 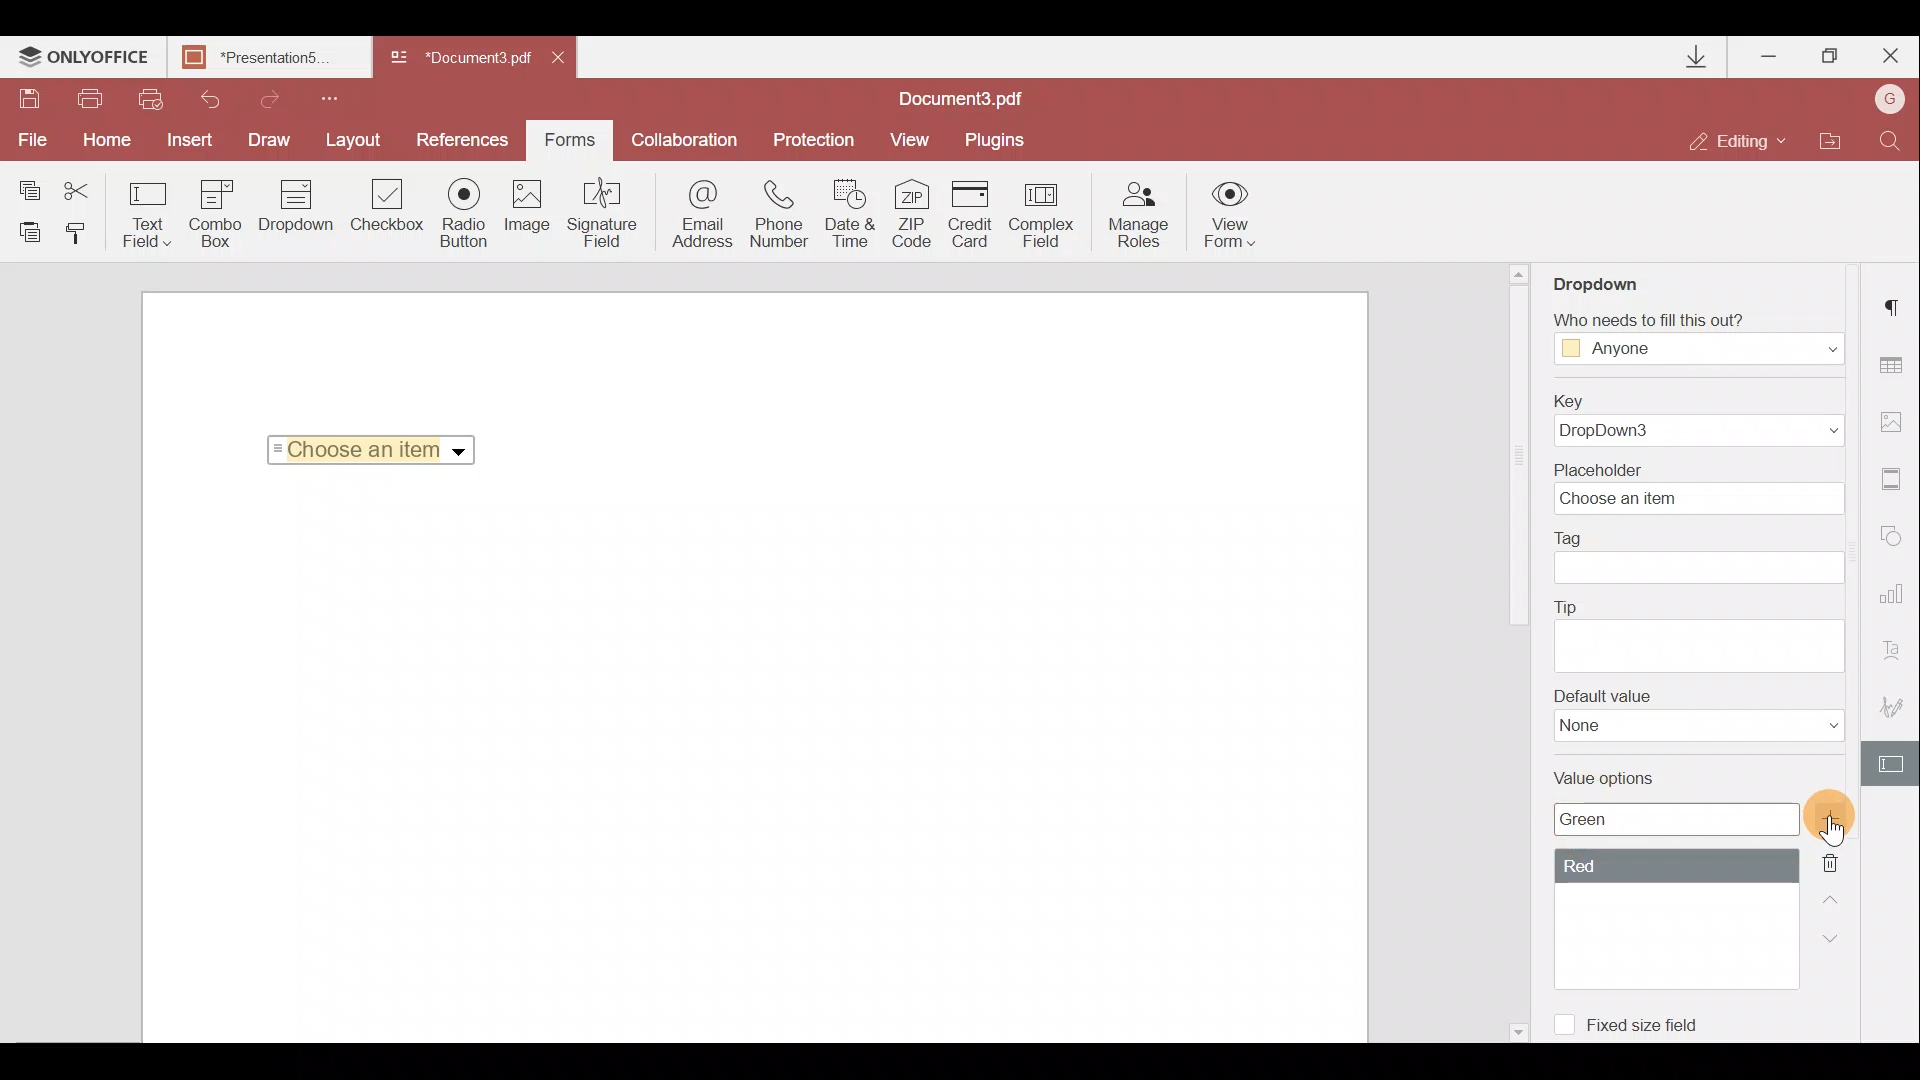 I want to click on Signature settings, so click(x=1890, y=700).